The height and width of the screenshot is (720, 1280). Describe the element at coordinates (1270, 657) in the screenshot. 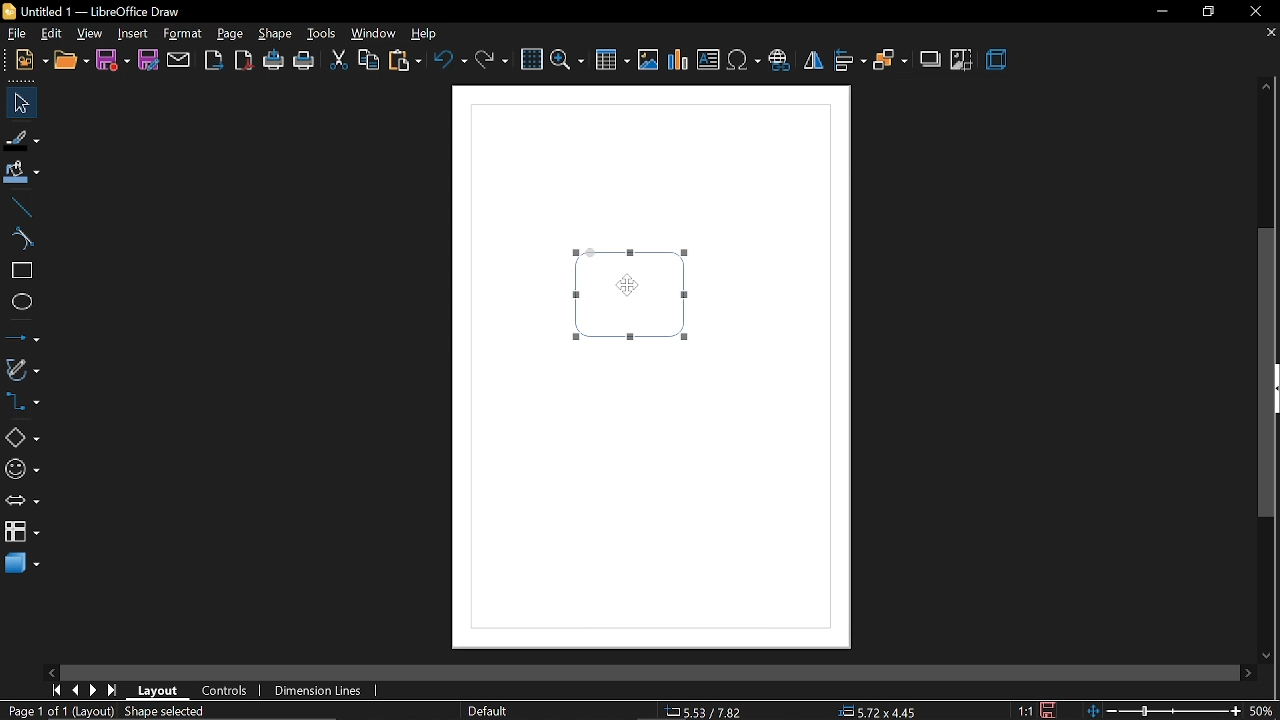

I see `move down` at that location.